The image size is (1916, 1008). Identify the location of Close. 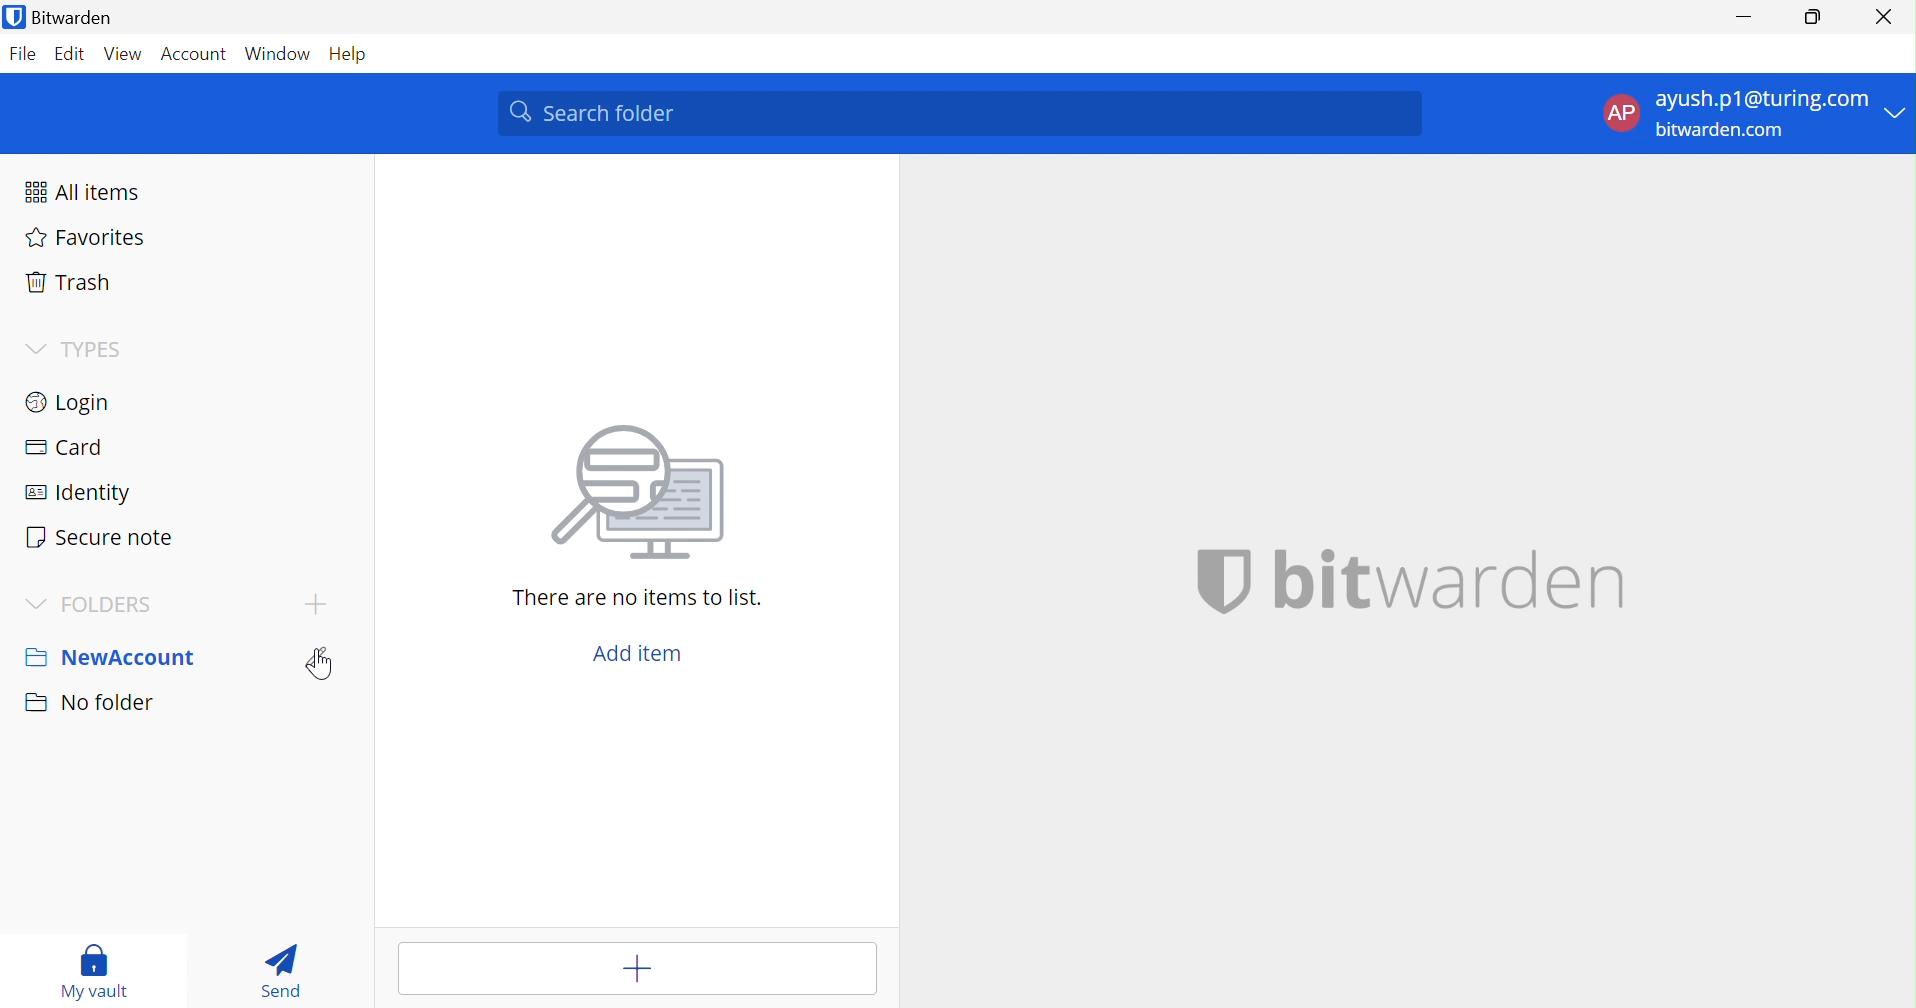
(1884, 16).